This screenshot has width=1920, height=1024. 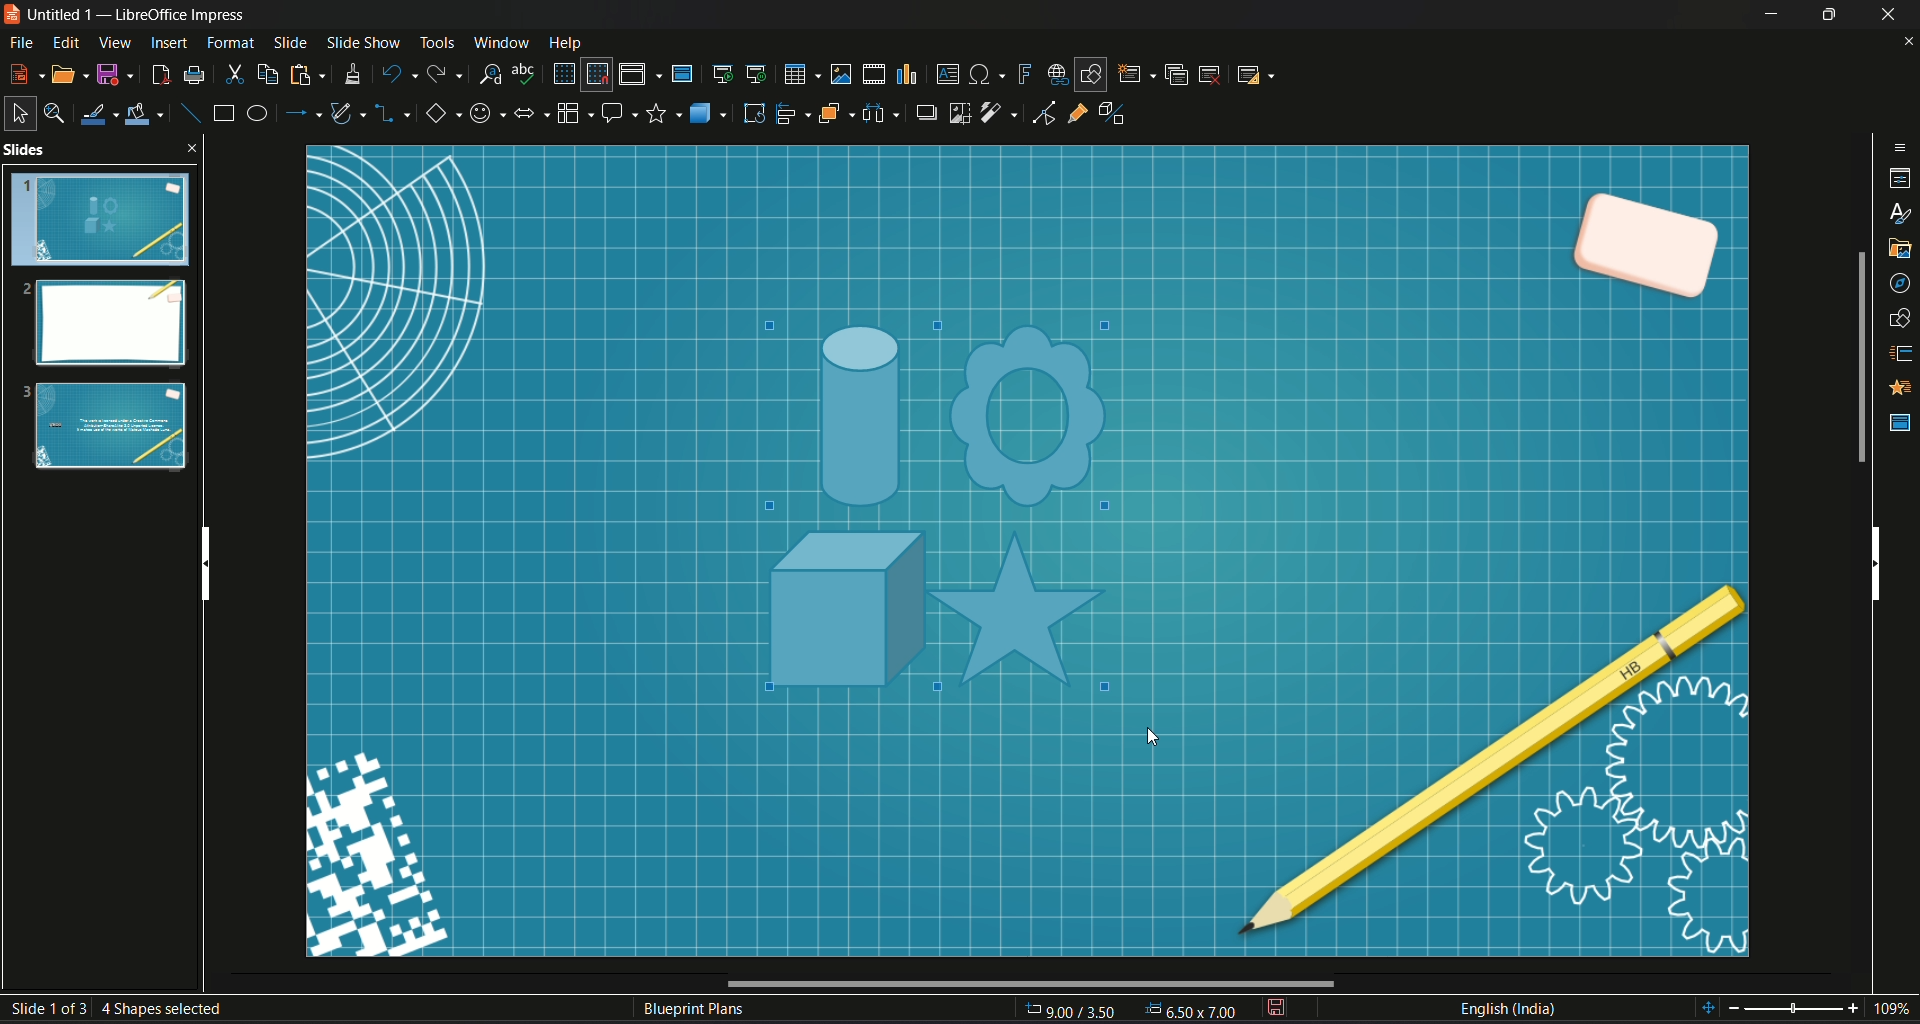 I want to click on crop image, so click(x=961, y=112).